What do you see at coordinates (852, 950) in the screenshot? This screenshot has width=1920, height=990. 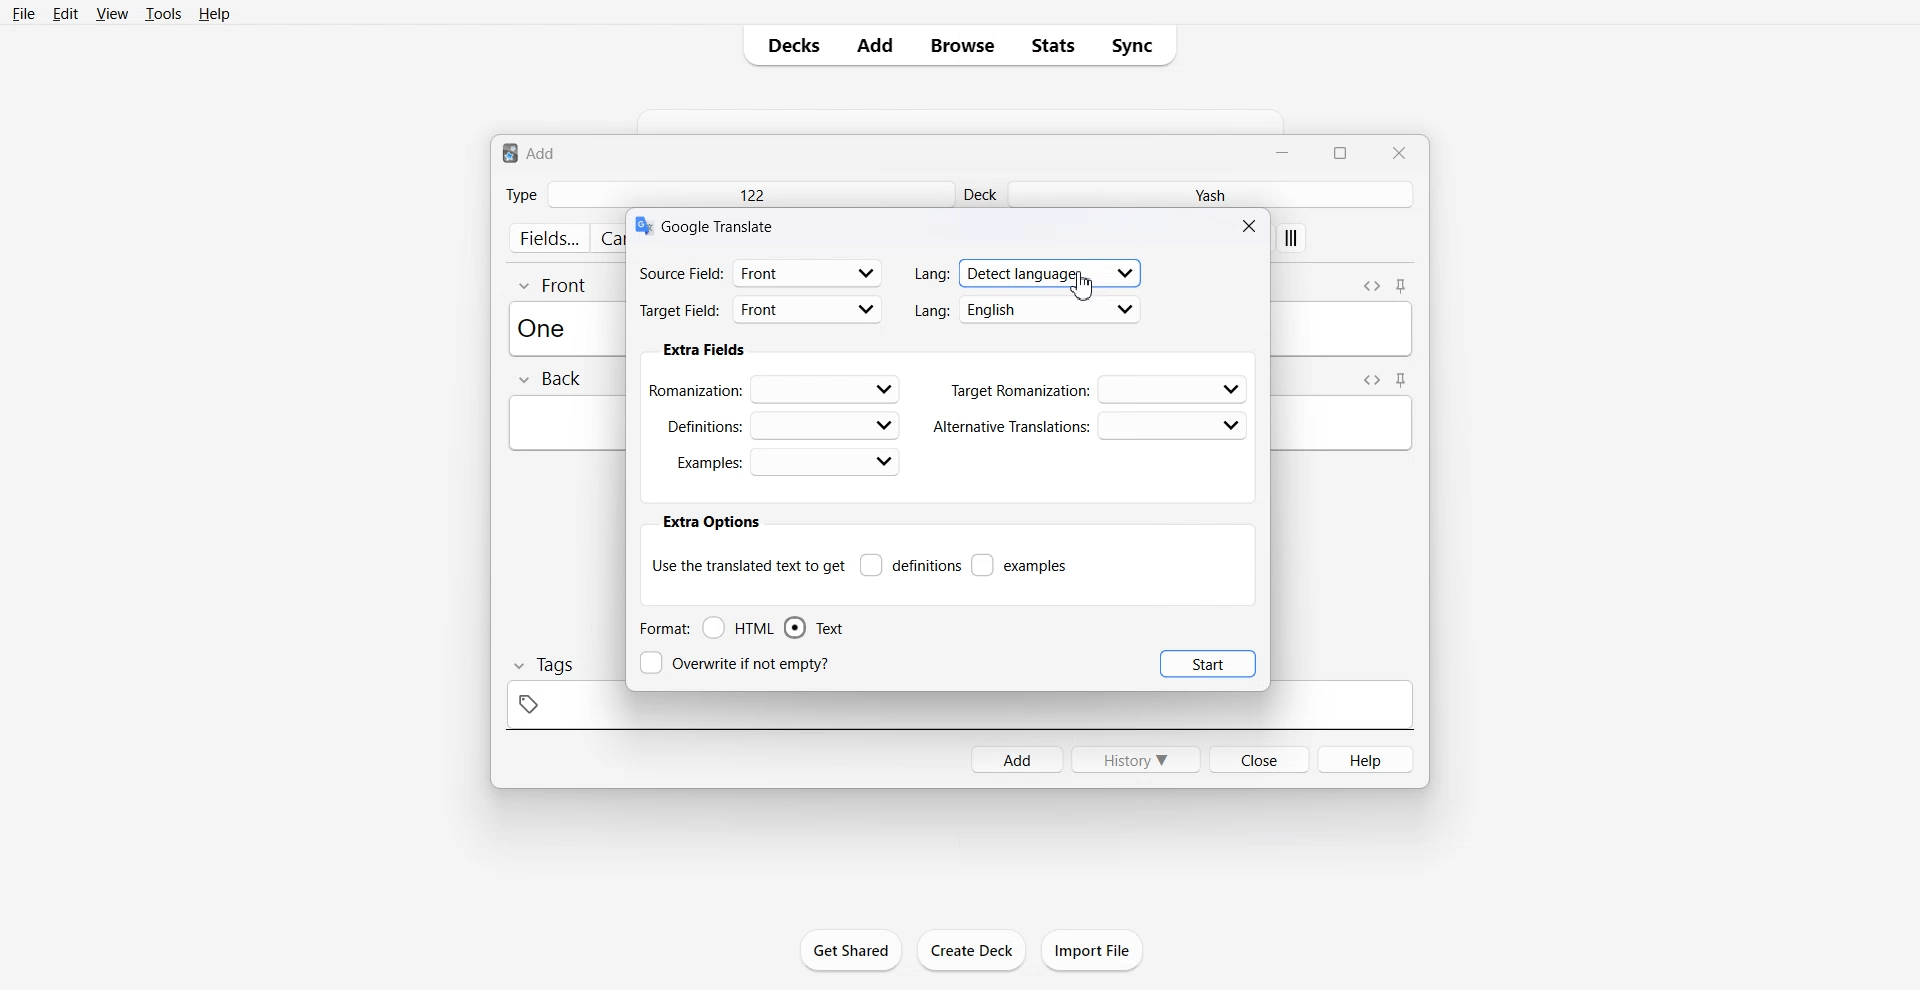 I see `Get Shared` at bounding box center [852, 950].